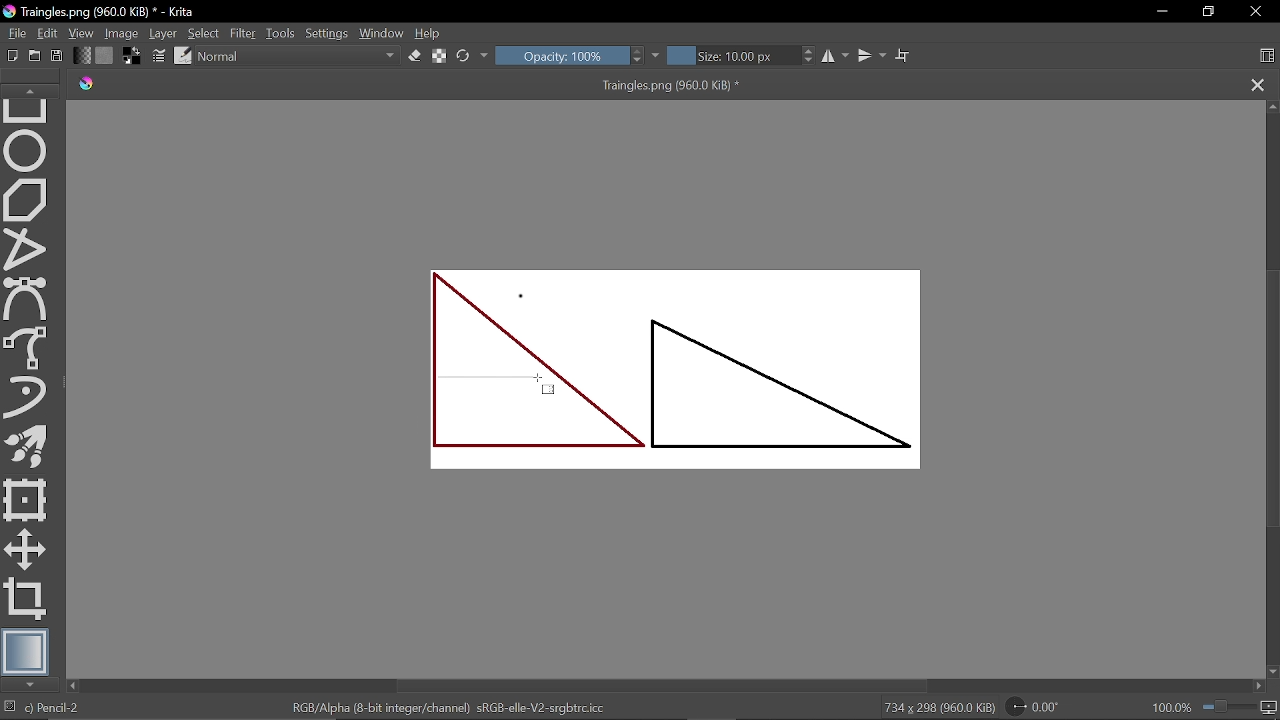 The image size is (1280, 720). I want to click on Bezier curve tool, so click(28, 300).